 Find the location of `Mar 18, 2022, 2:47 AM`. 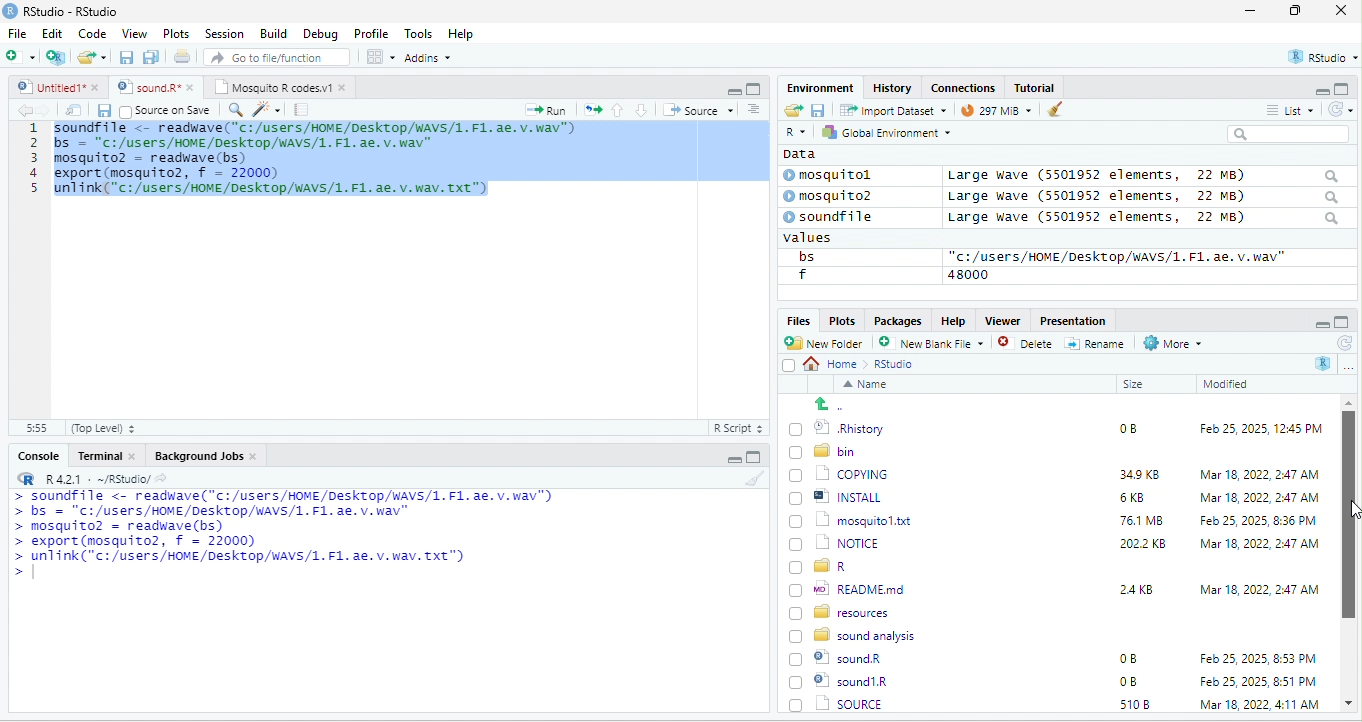

Mar 18, 2022, 2:47 AM is located at coordinates (1259, 588).